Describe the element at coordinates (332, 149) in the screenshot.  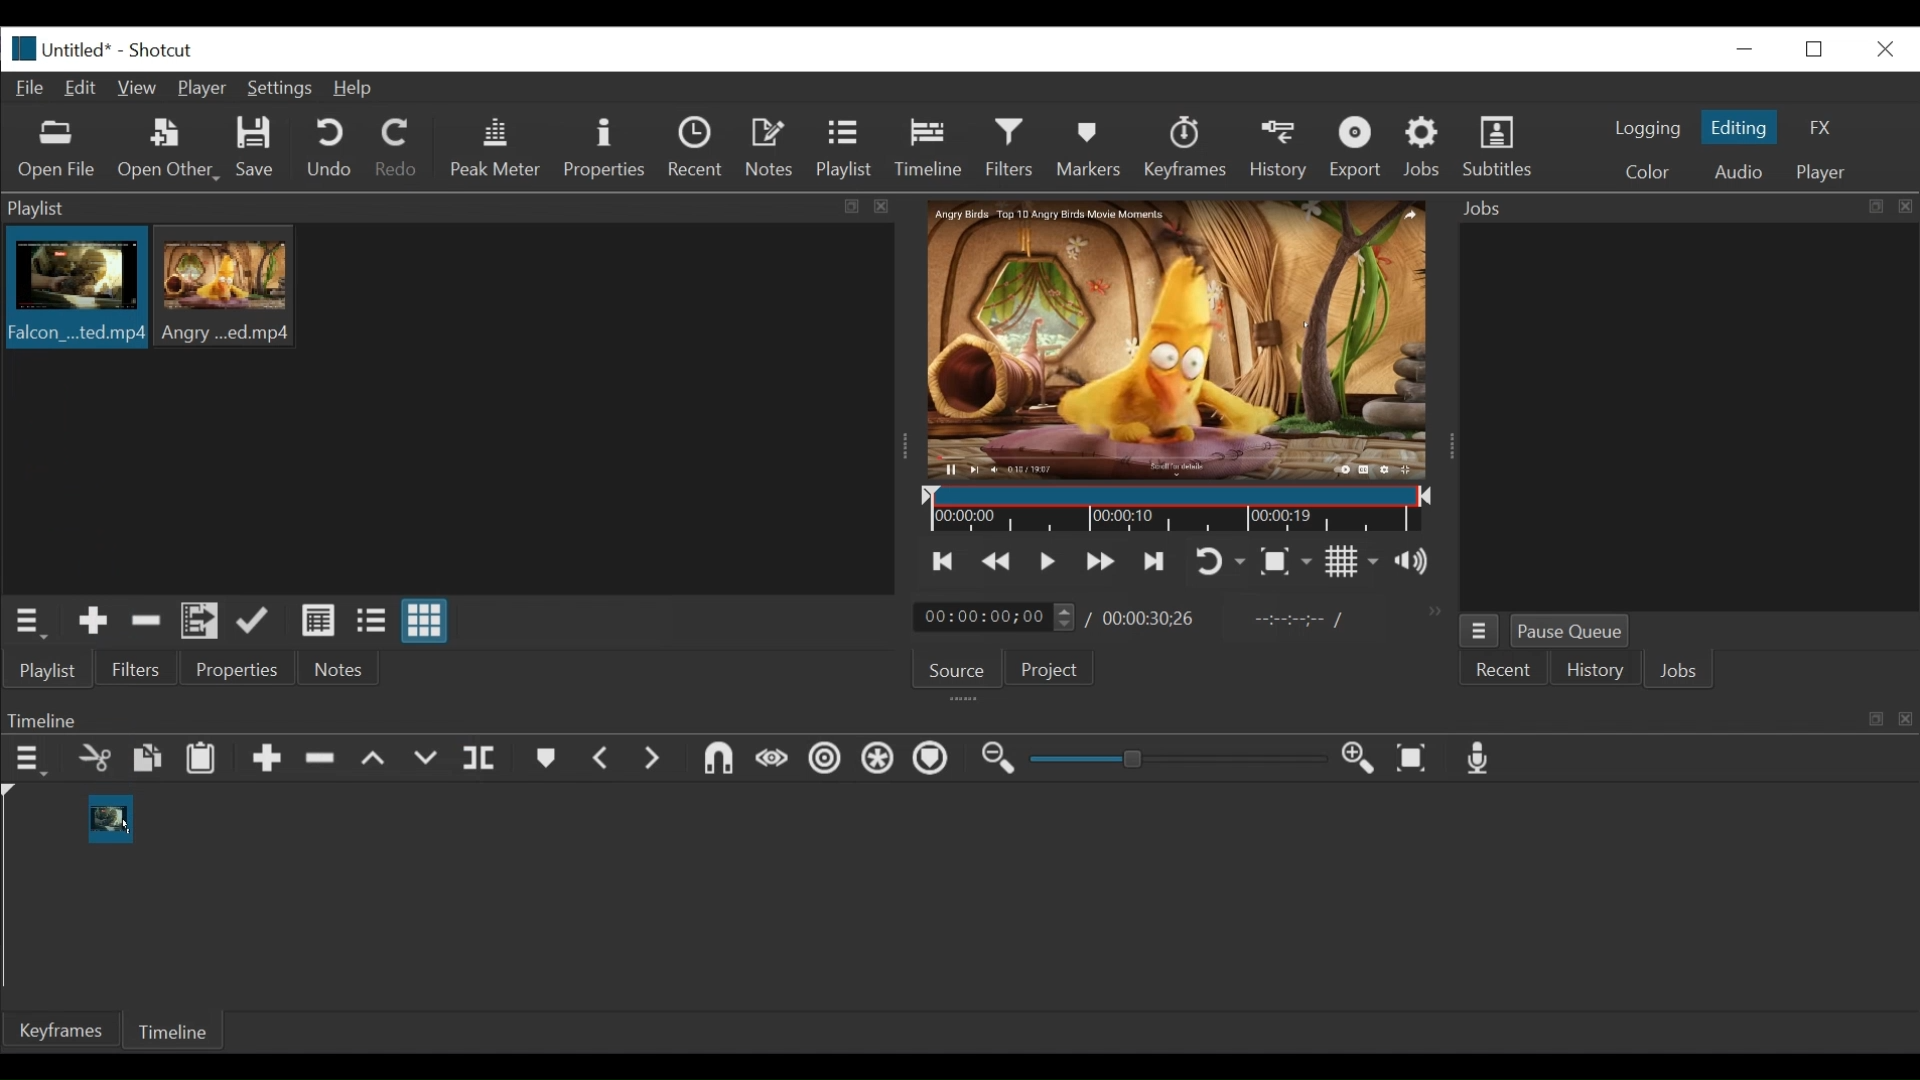
I see `Undo` at that location.